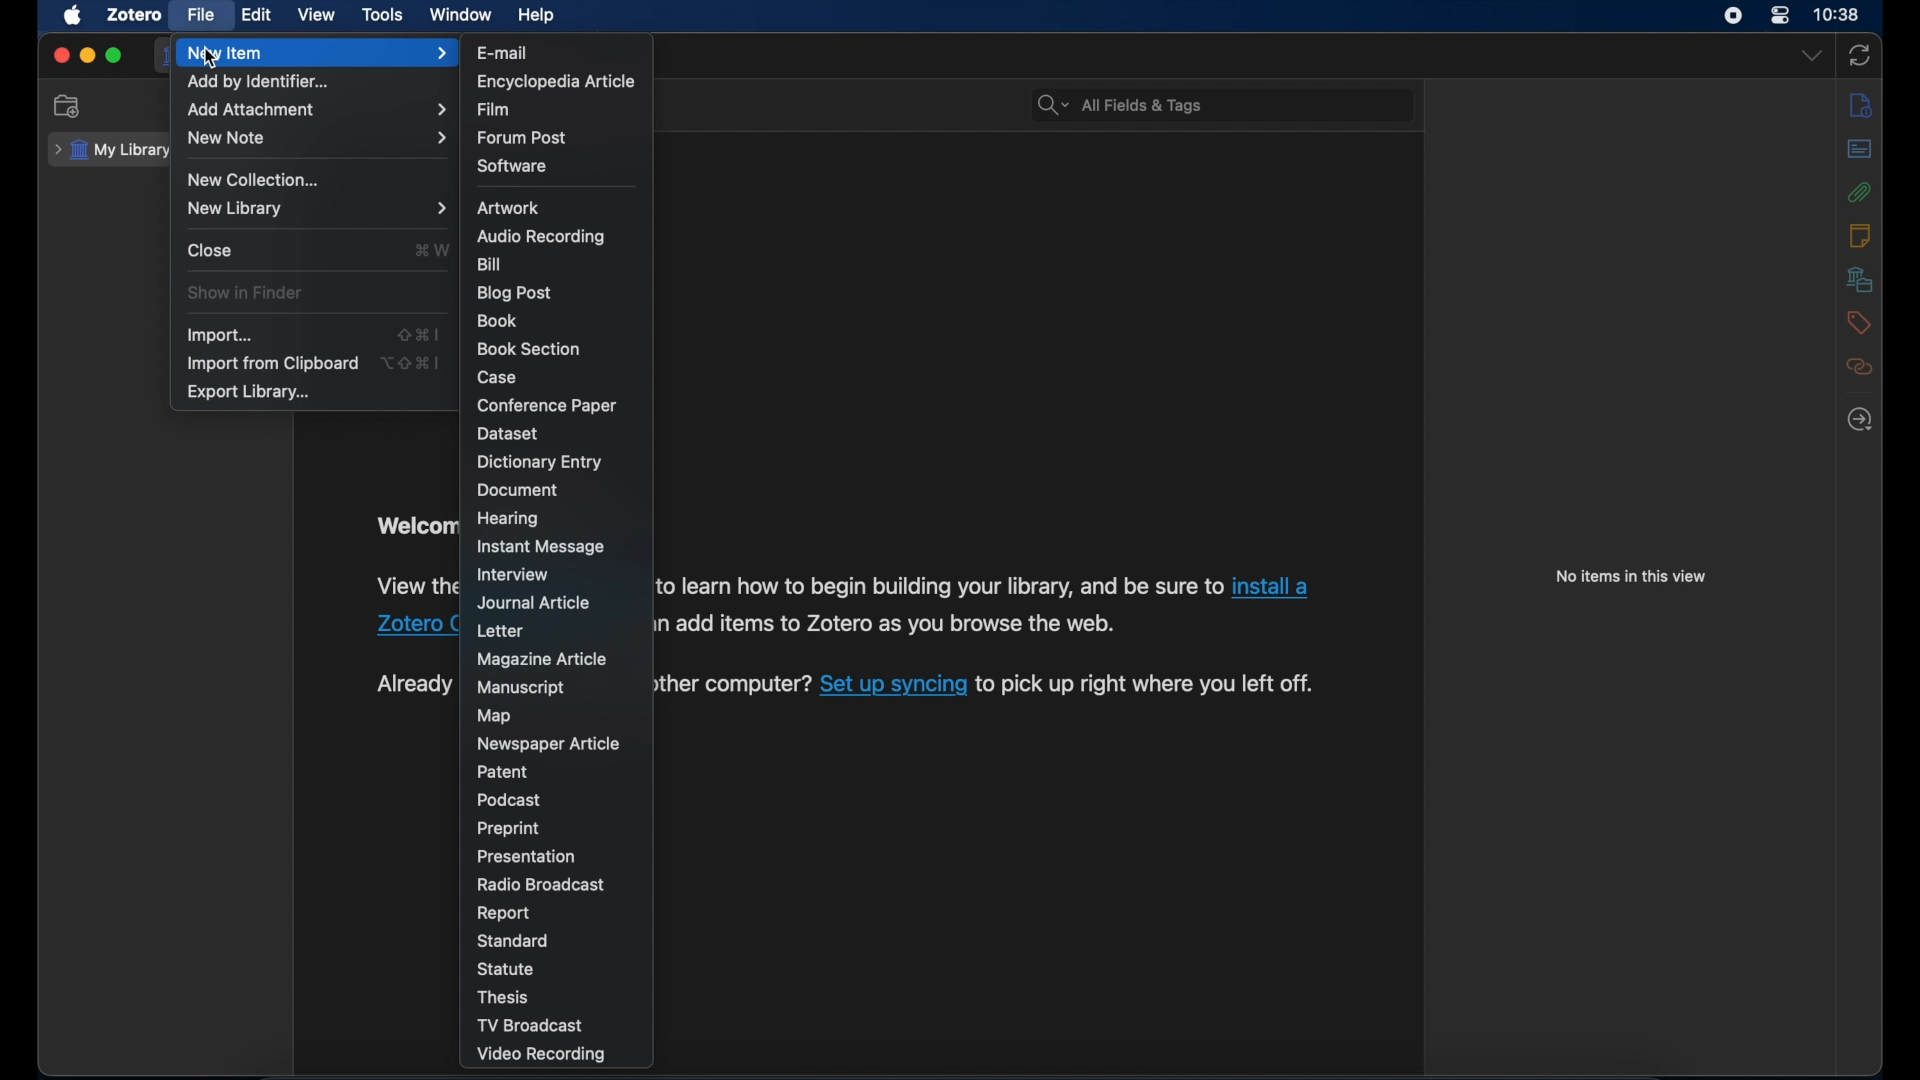 The height and width of the screenshot is (1080, 1920). I want to click on dataset, so click(511, 434).